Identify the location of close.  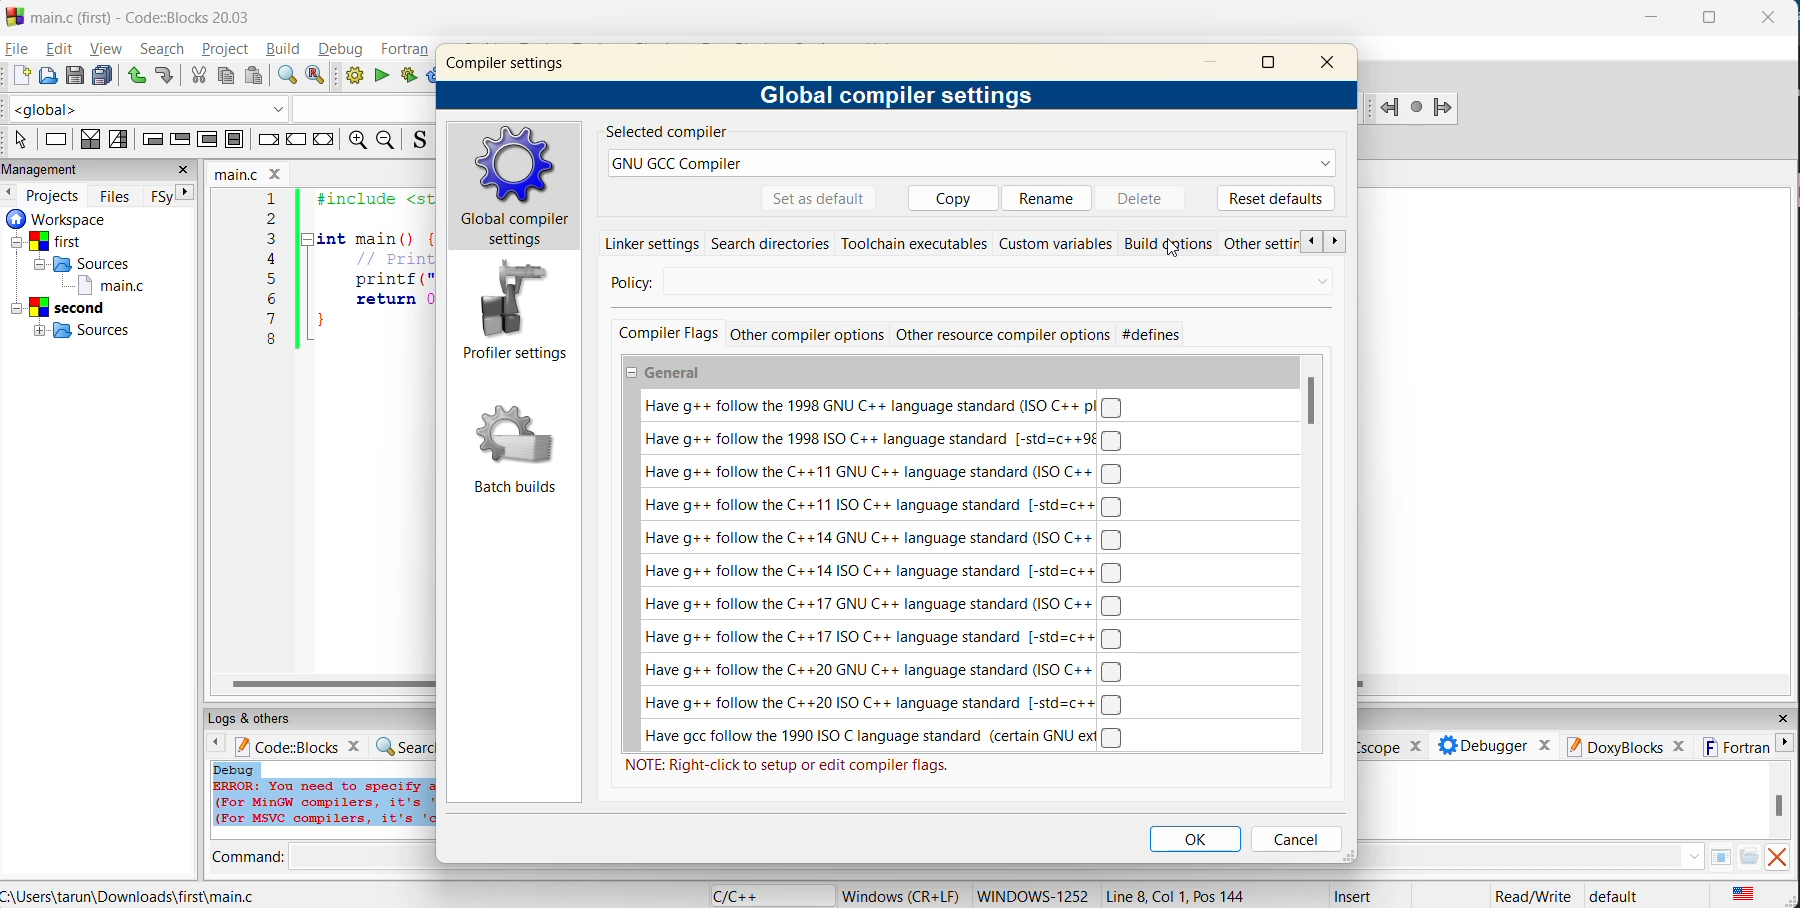
(183, 171).